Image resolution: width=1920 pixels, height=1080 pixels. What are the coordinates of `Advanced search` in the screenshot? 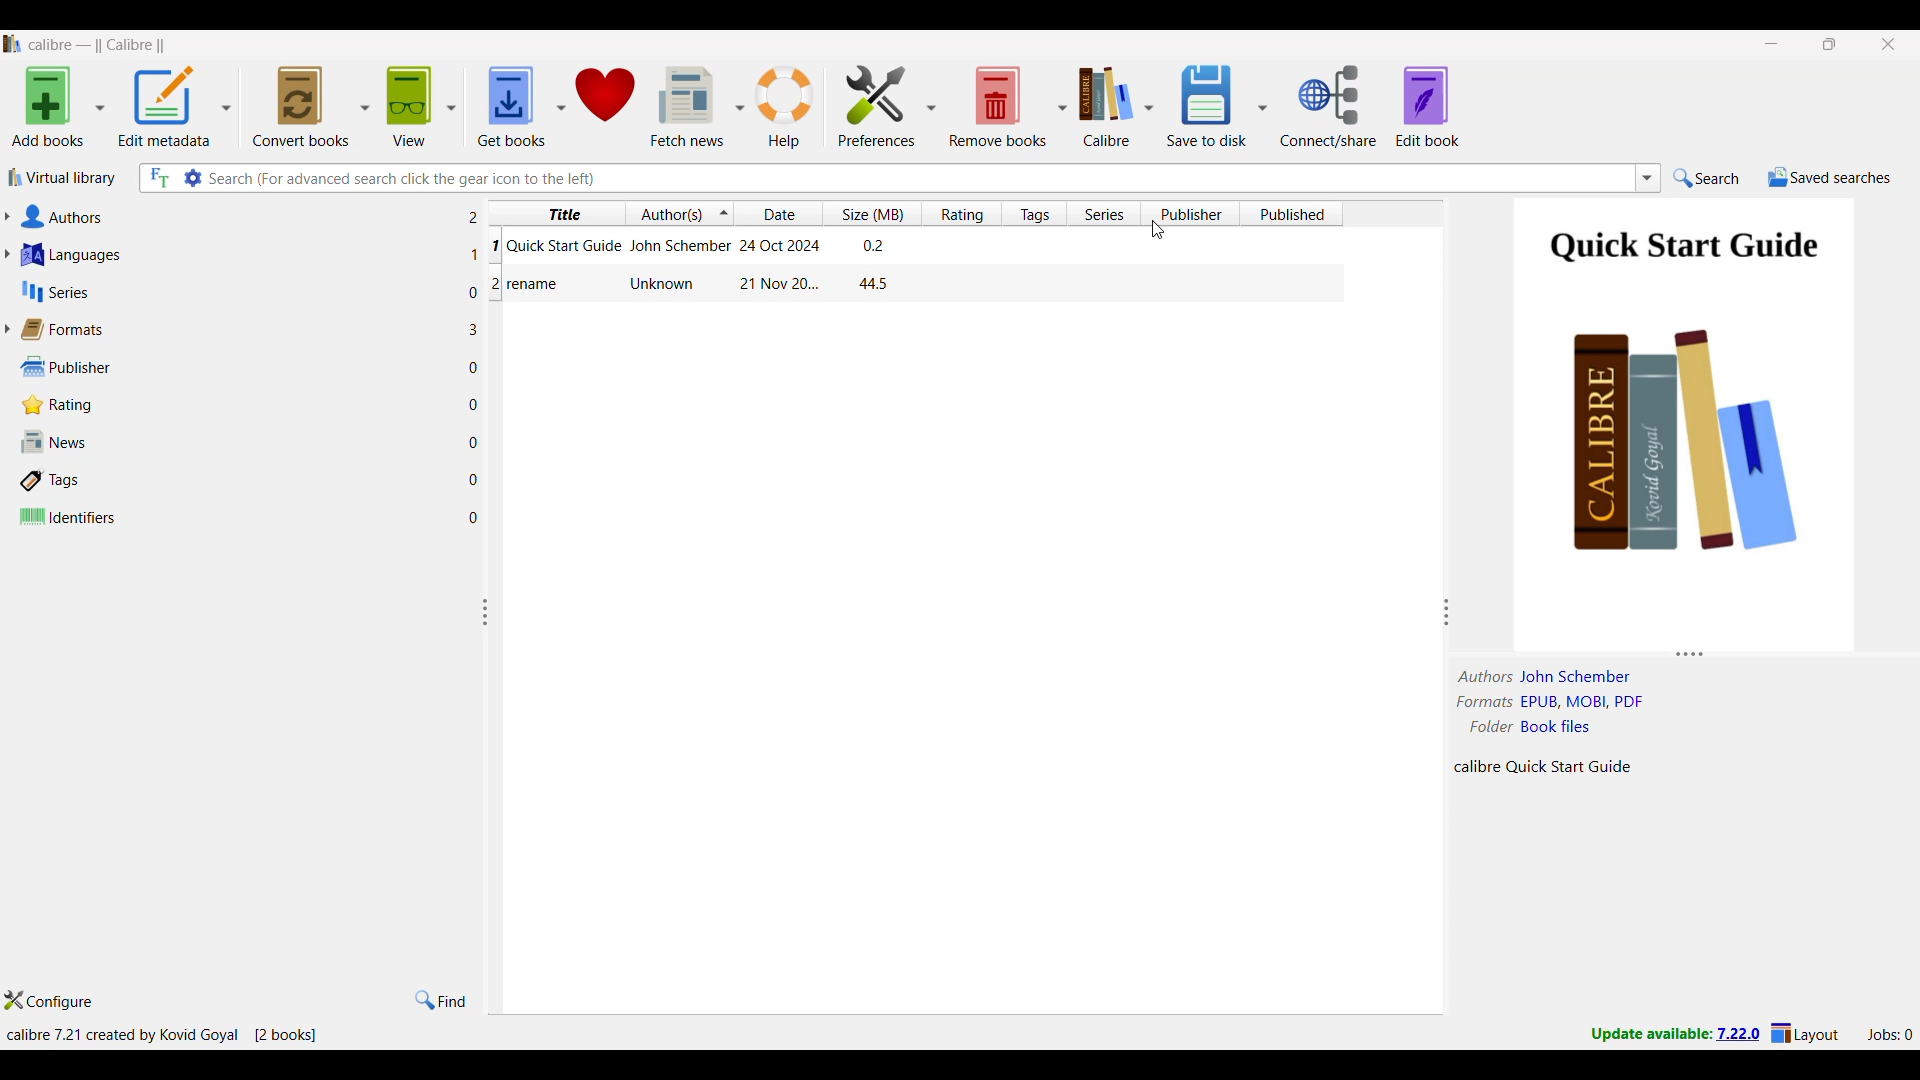 It's located at (193, 178).